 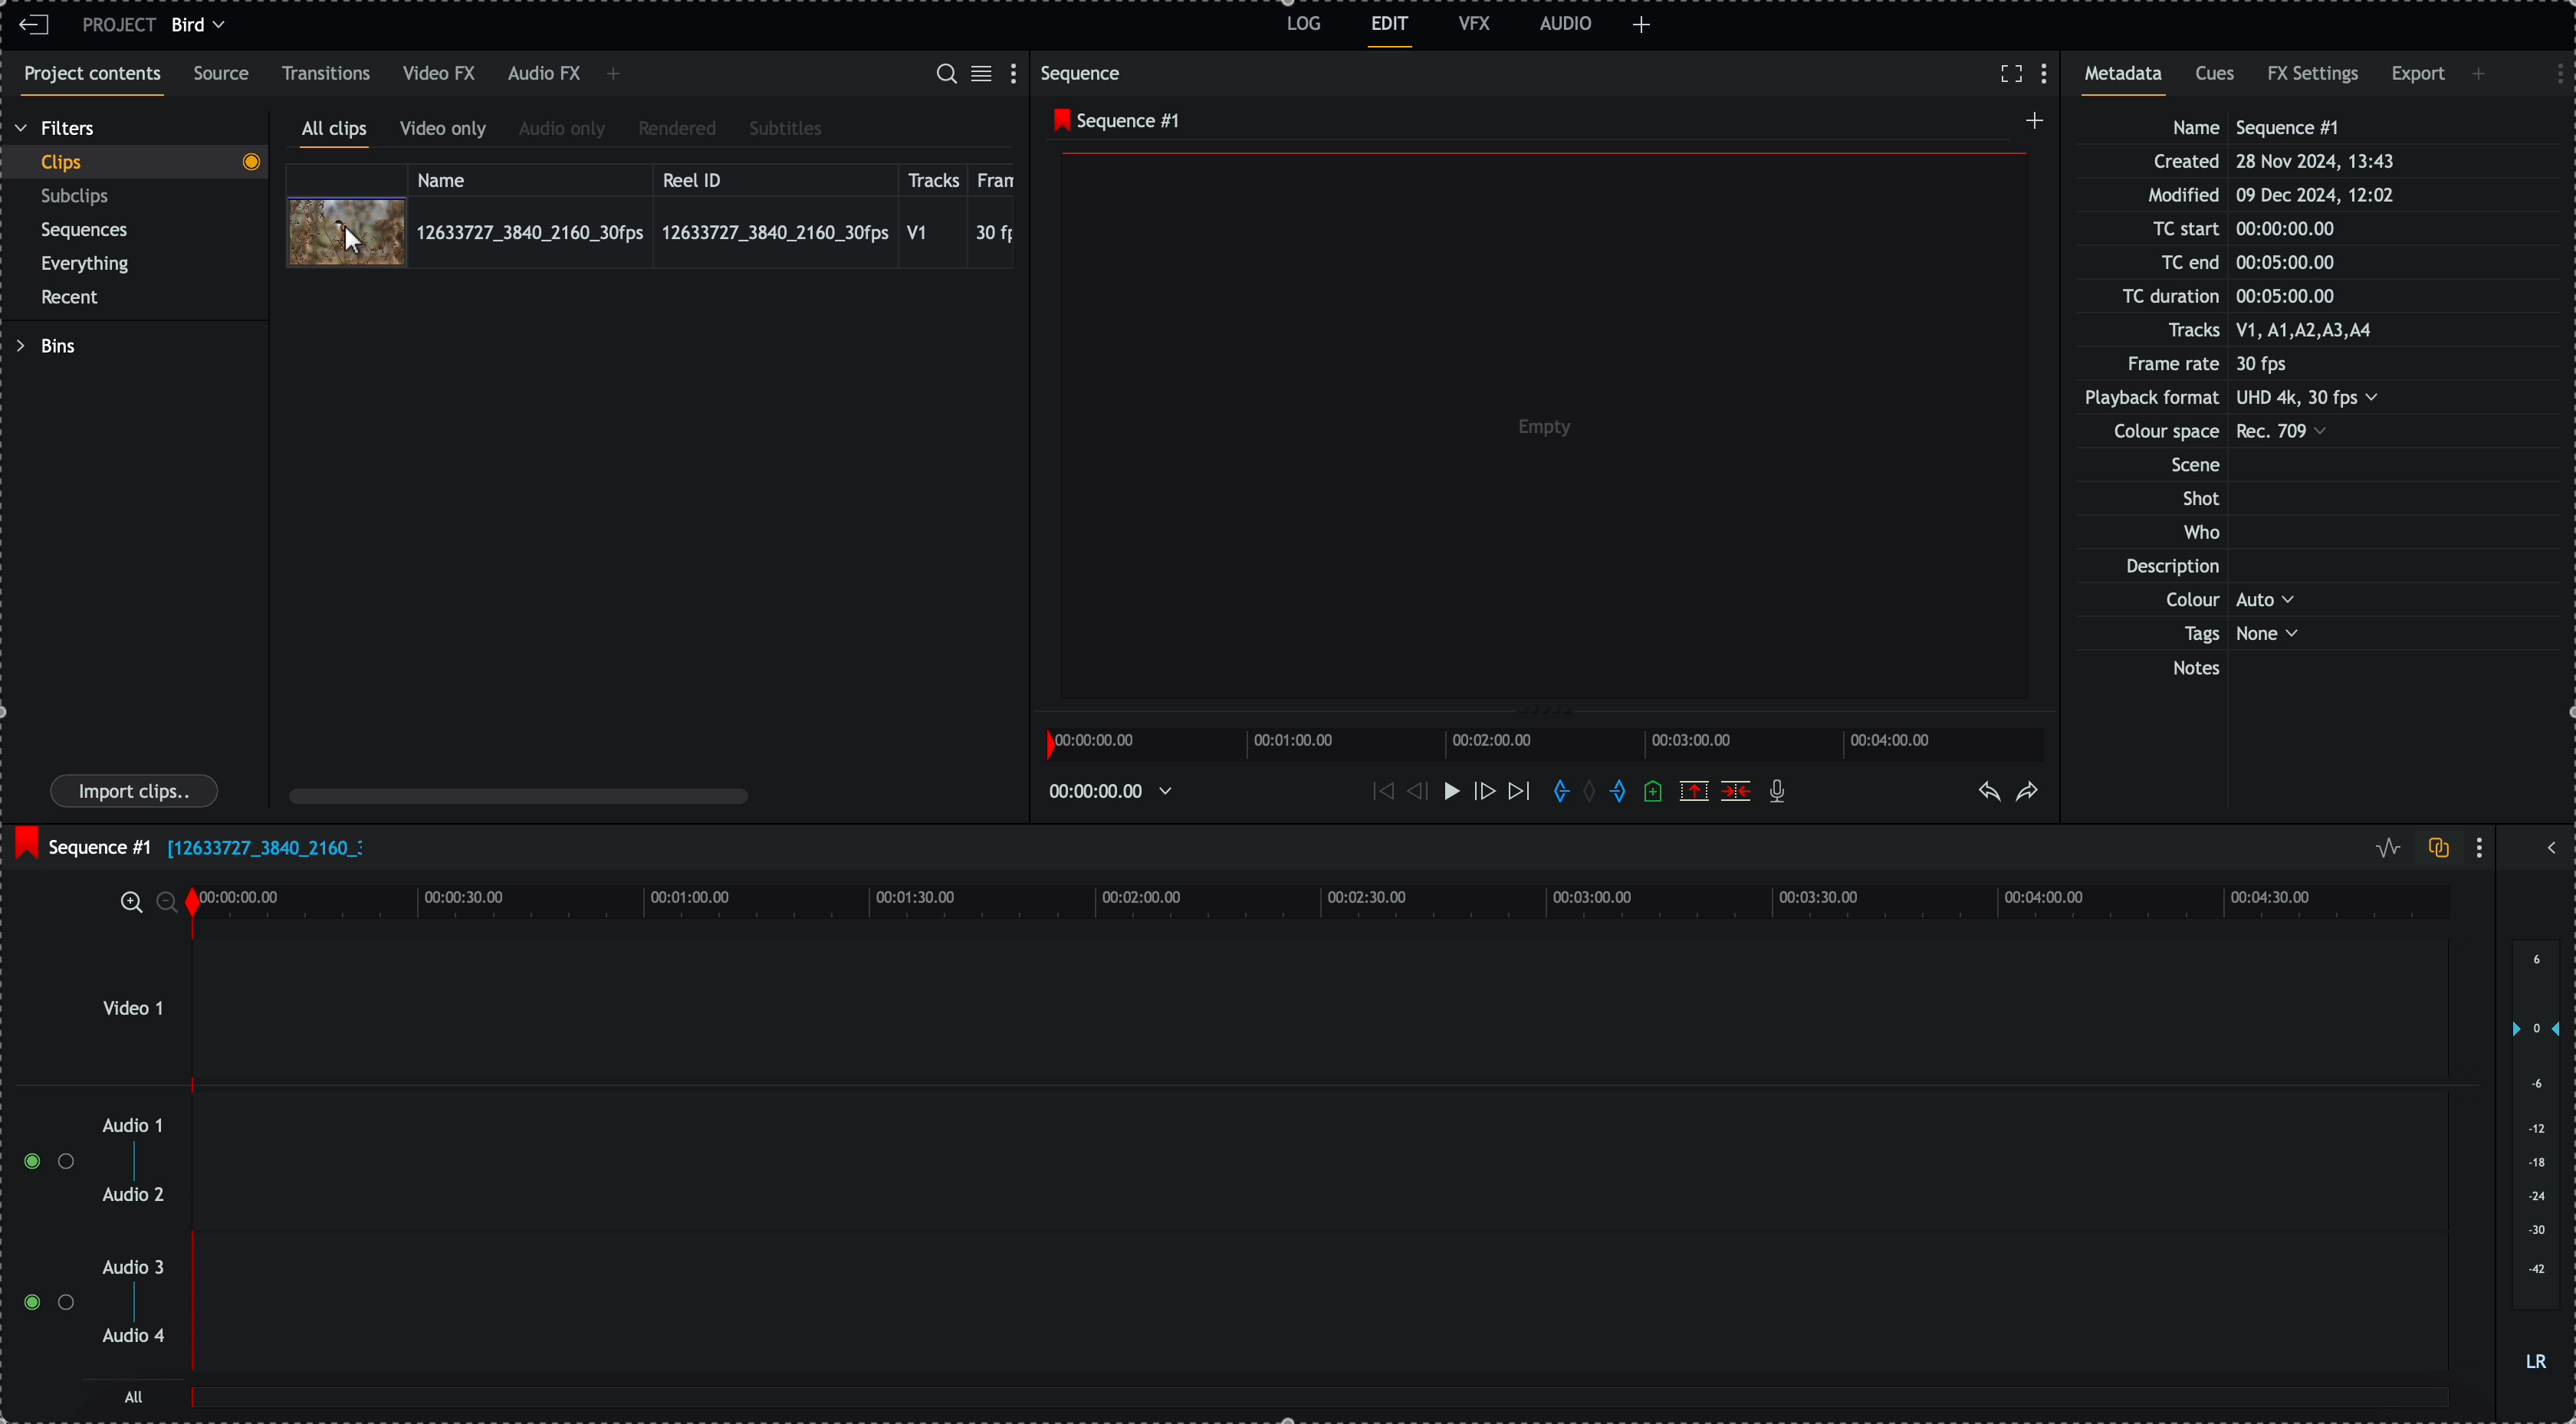 What do you see at coordinates (441, 74) in the screenshot?
I see `video FX` at bounding box center [441, 74].